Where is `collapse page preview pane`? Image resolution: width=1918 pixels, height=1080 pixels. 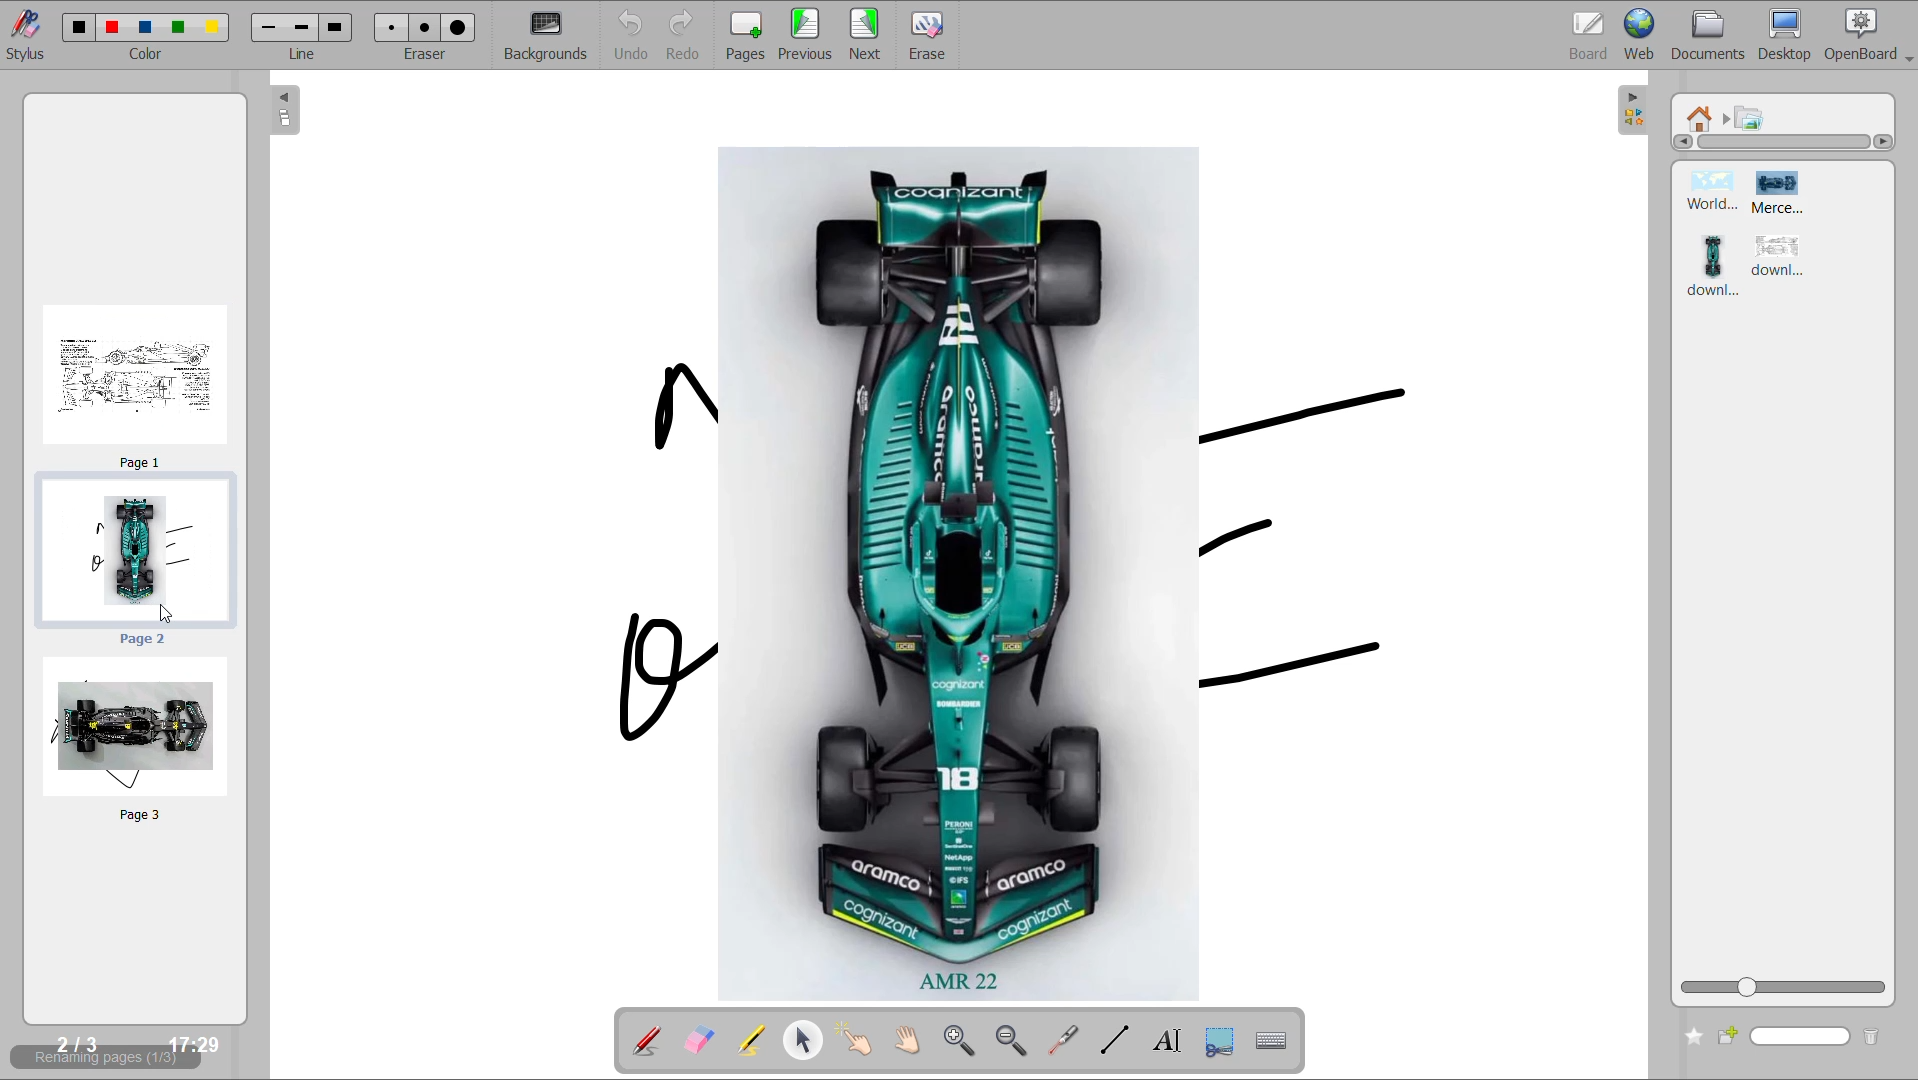 collapse page preview pane is located at coordinates (285, 112).